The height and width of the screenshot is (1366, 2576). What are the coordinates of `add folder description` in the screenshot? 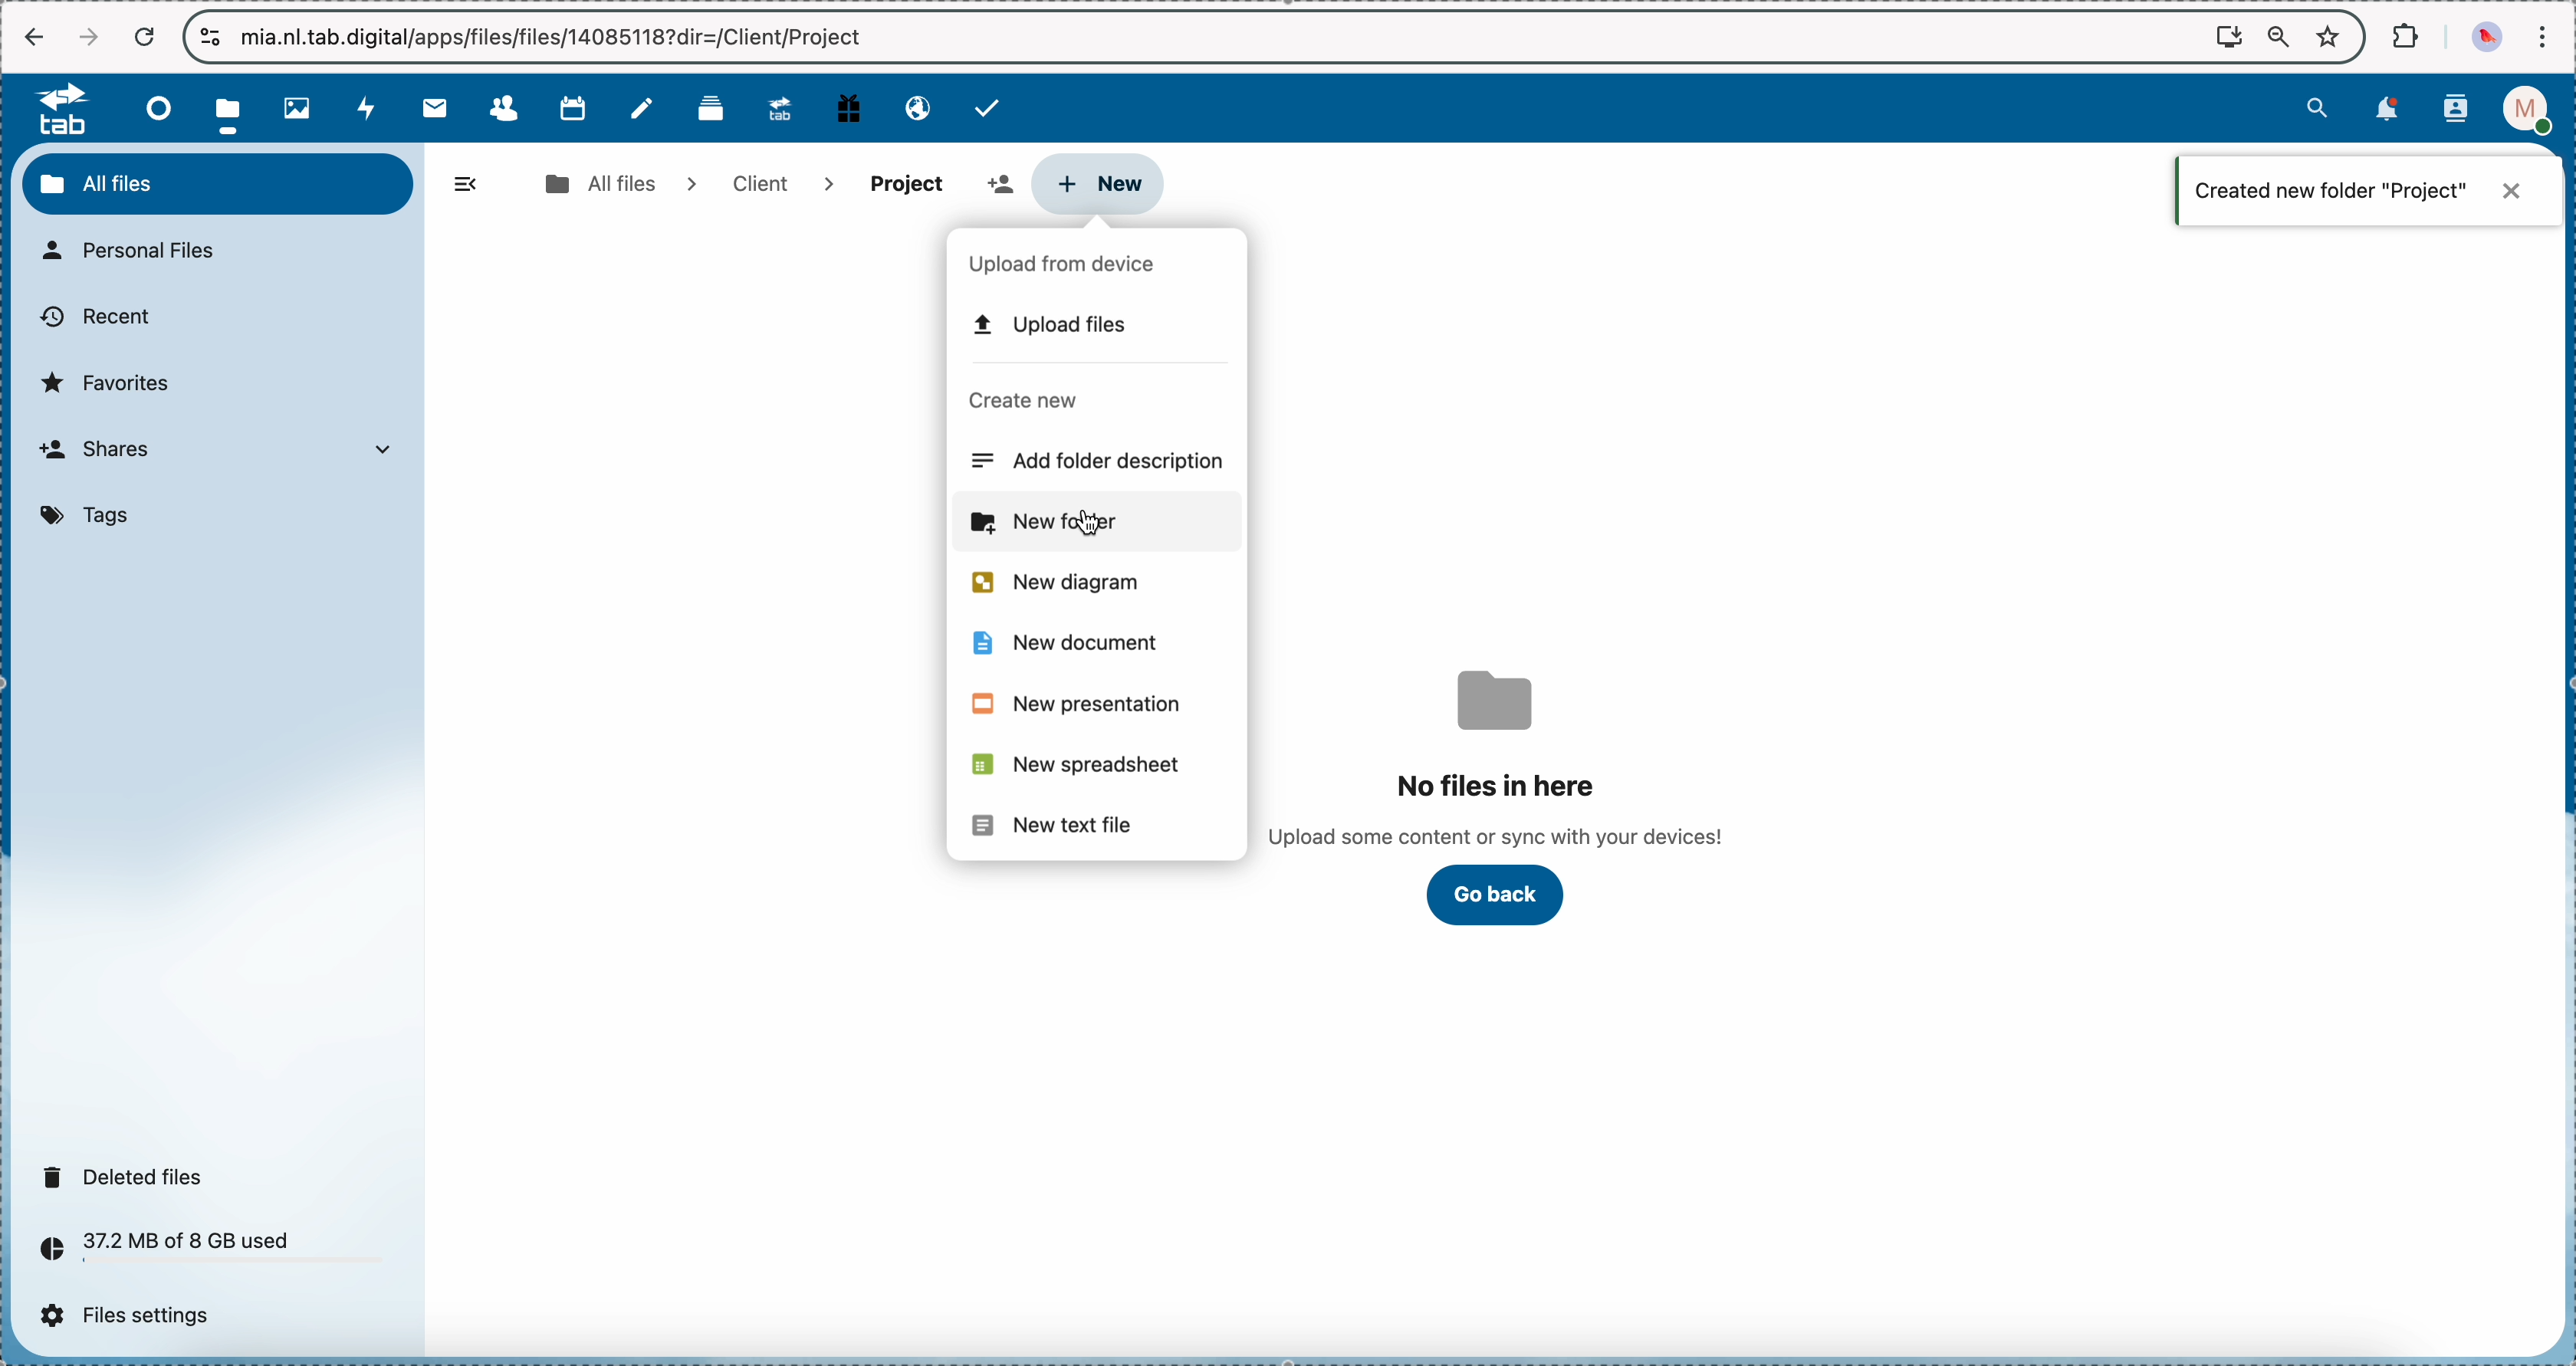 It's located at (1106, 460).